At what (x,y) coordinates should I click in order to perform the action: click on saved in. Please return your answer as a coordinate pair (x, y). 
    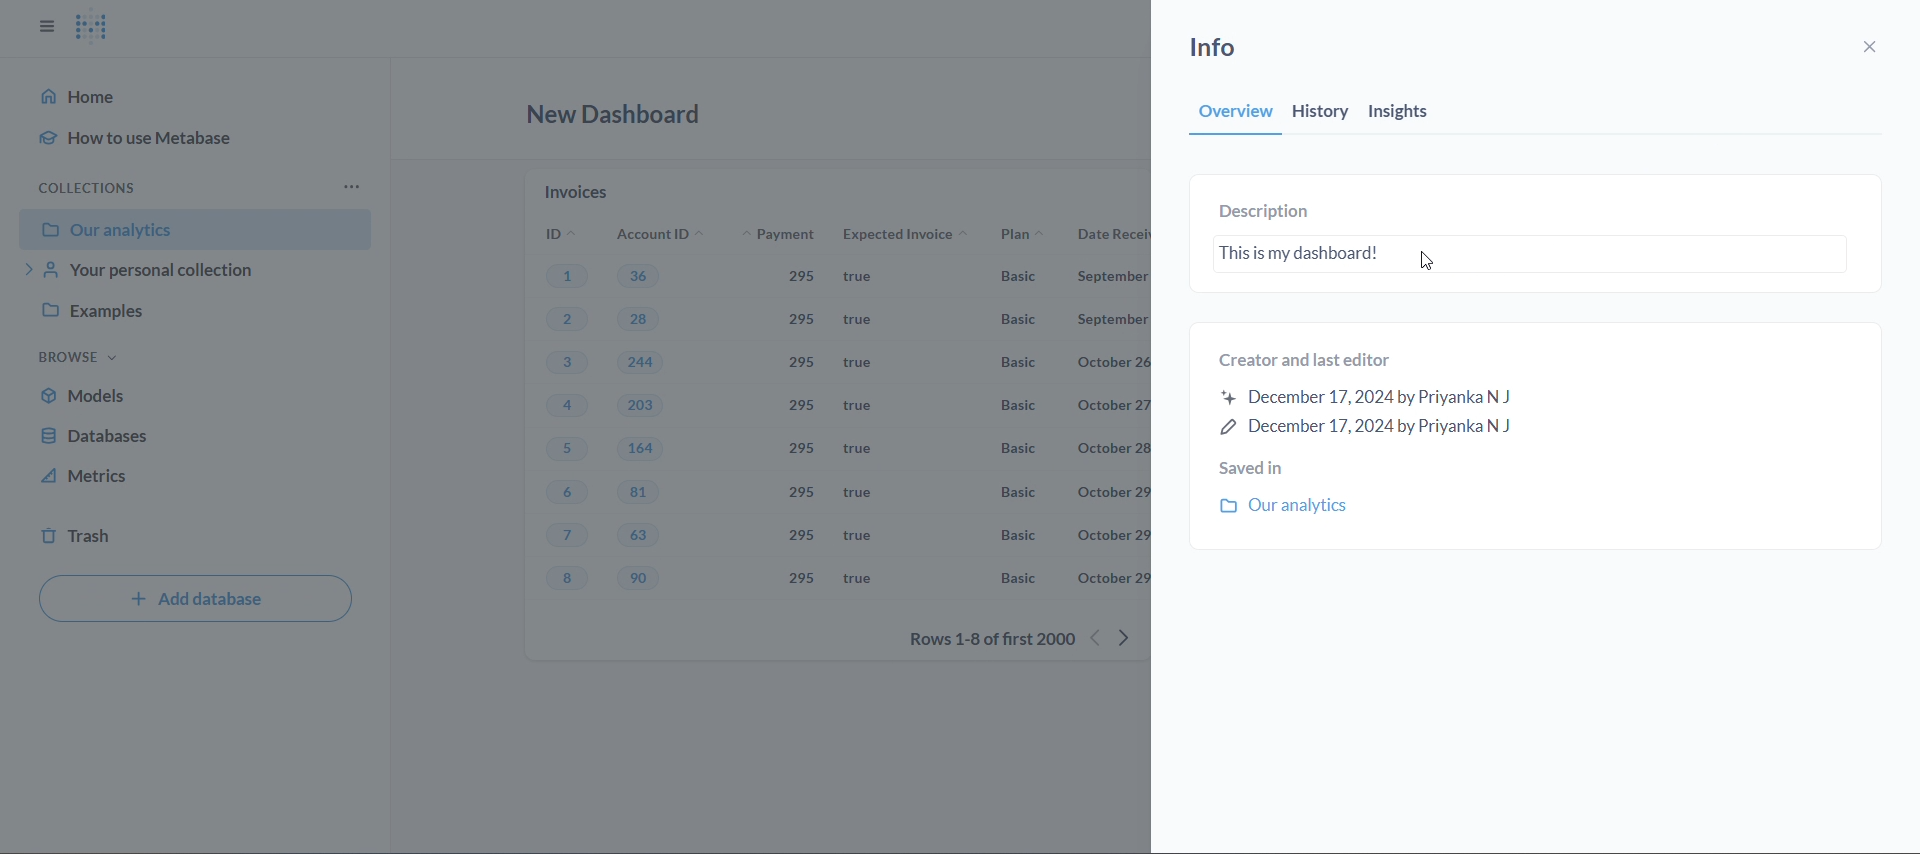
    Looking at the image, I should click on (1283, 467).